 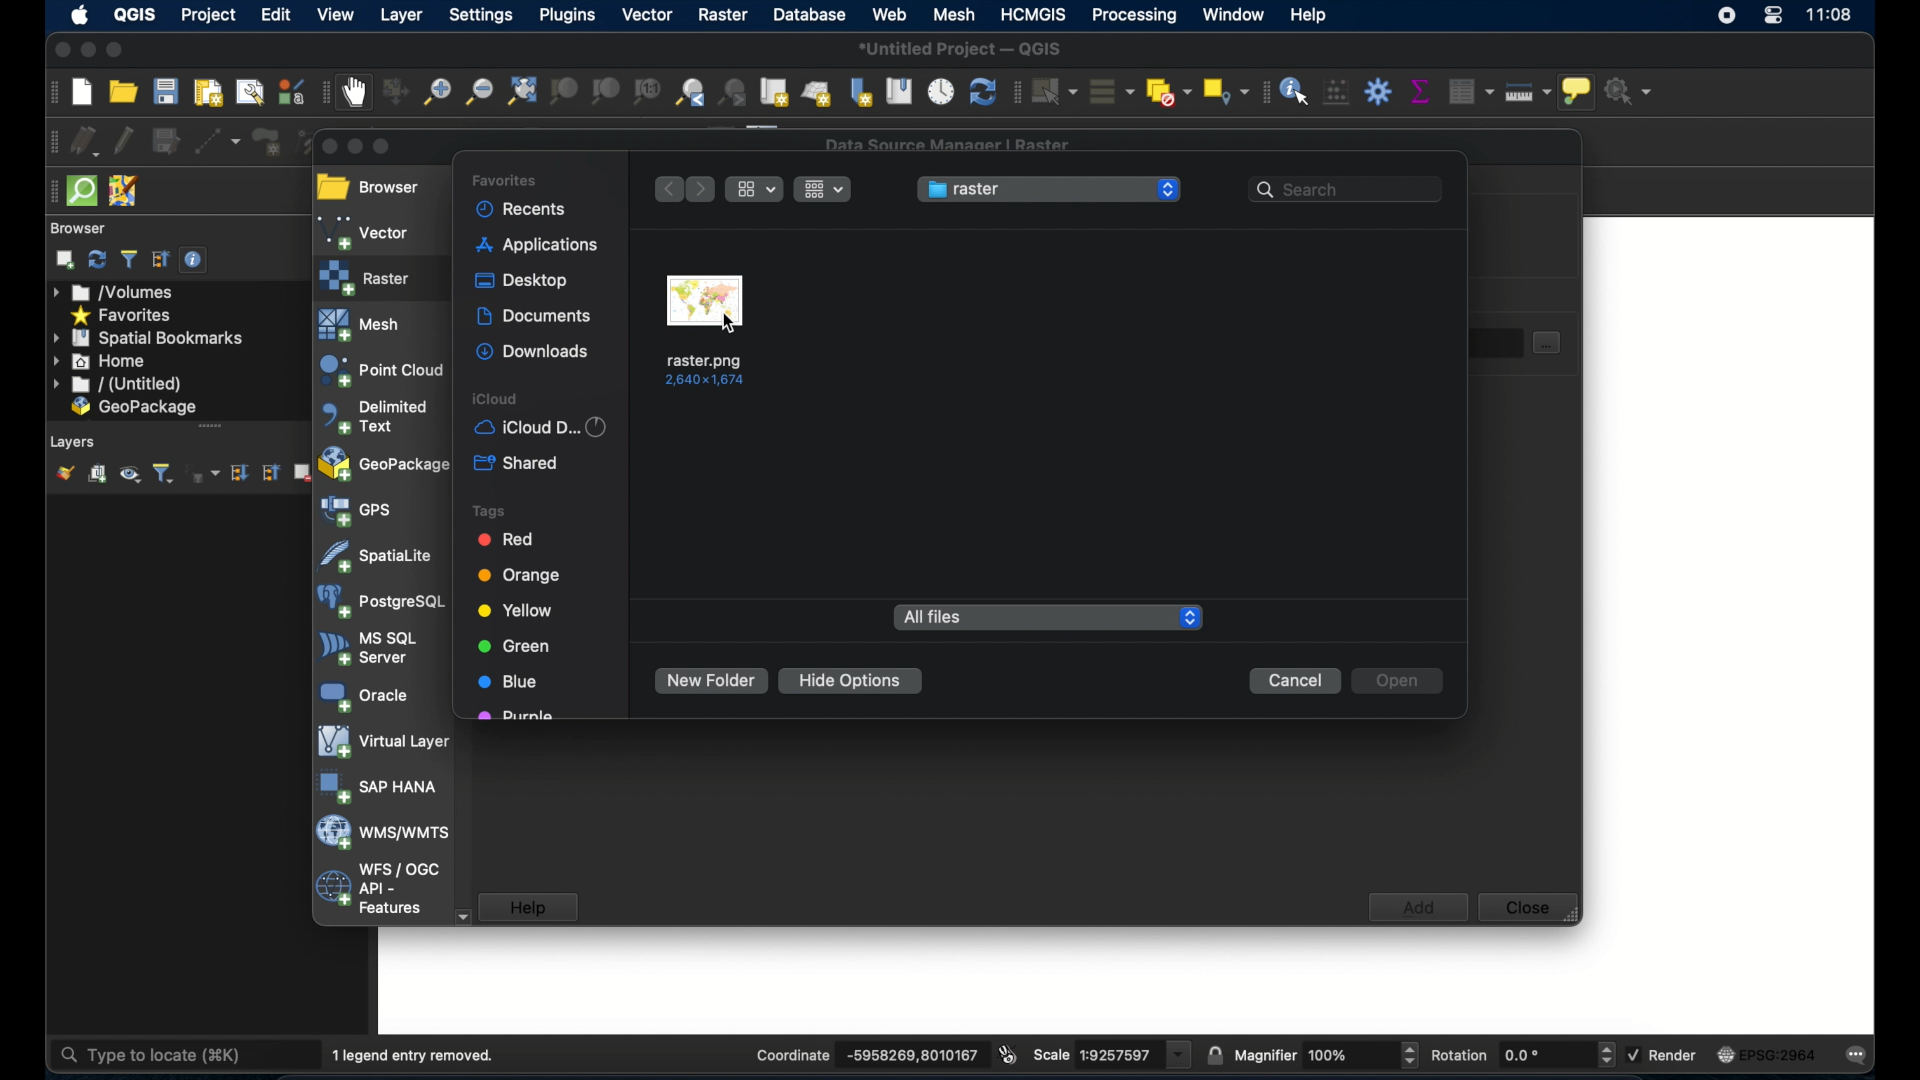 I want to click on yellow, so click(x=515, y=608).